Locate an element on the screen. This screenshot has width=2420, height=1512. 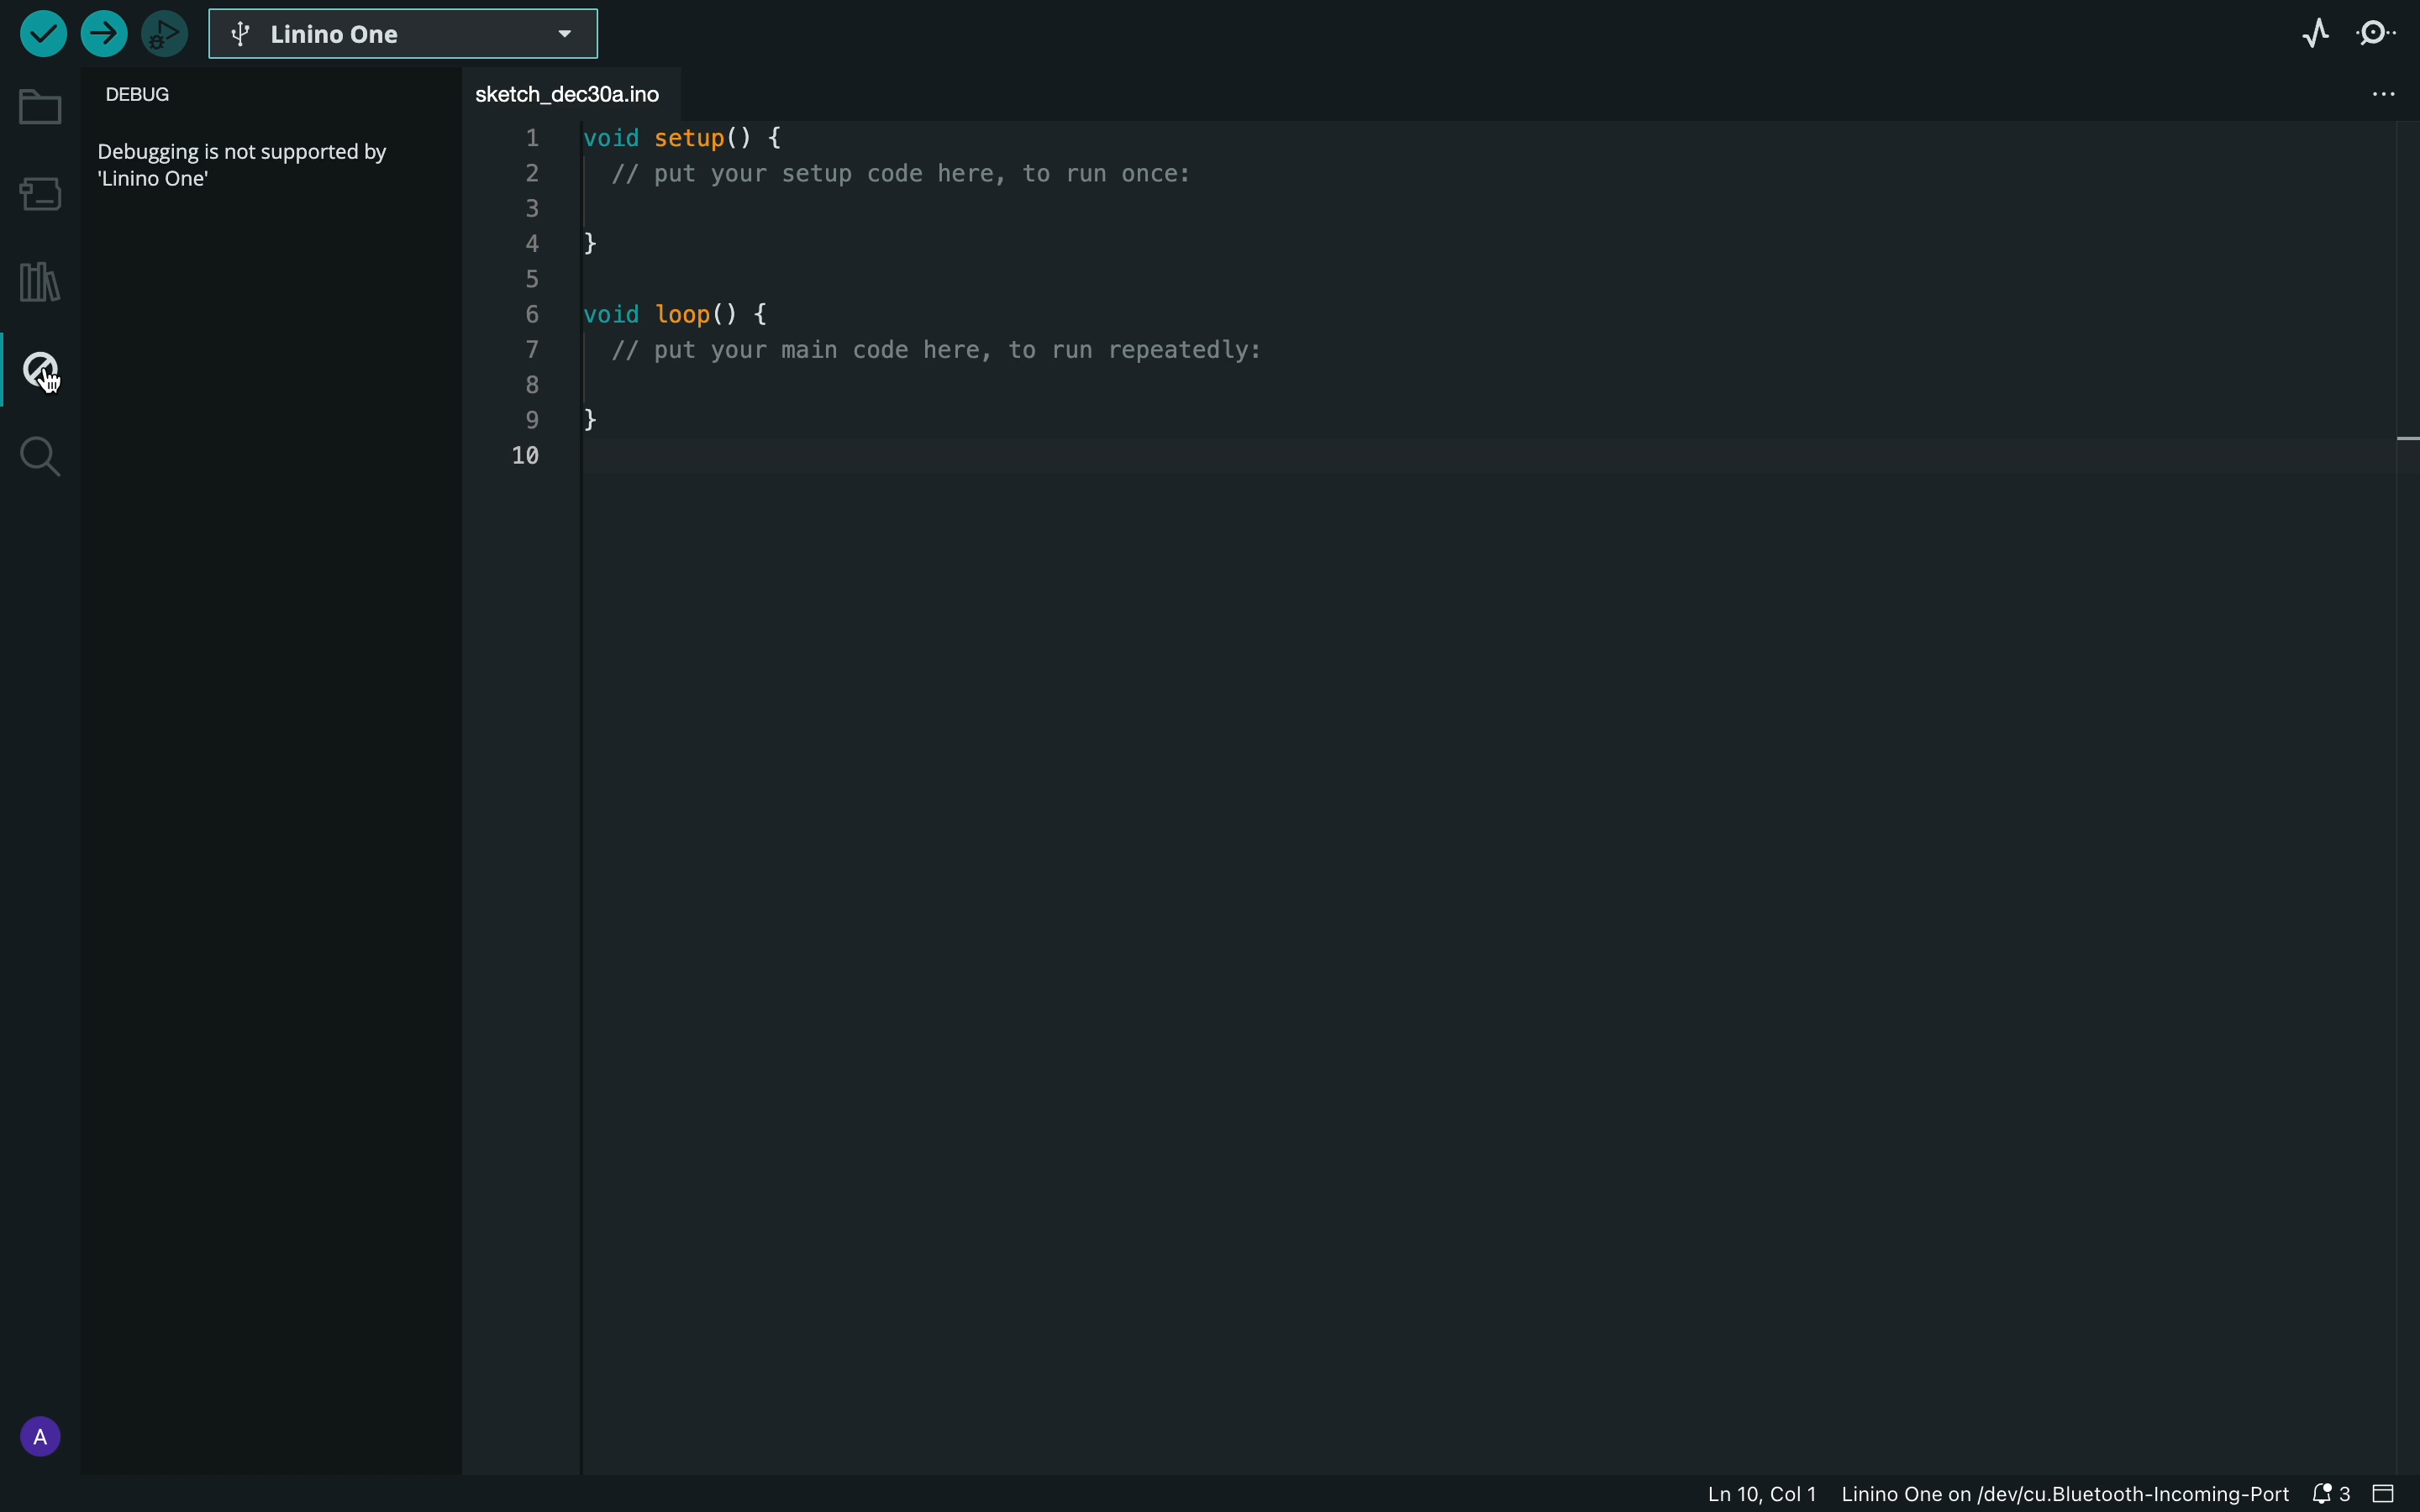
board manager is located at coordinates (37, 190).